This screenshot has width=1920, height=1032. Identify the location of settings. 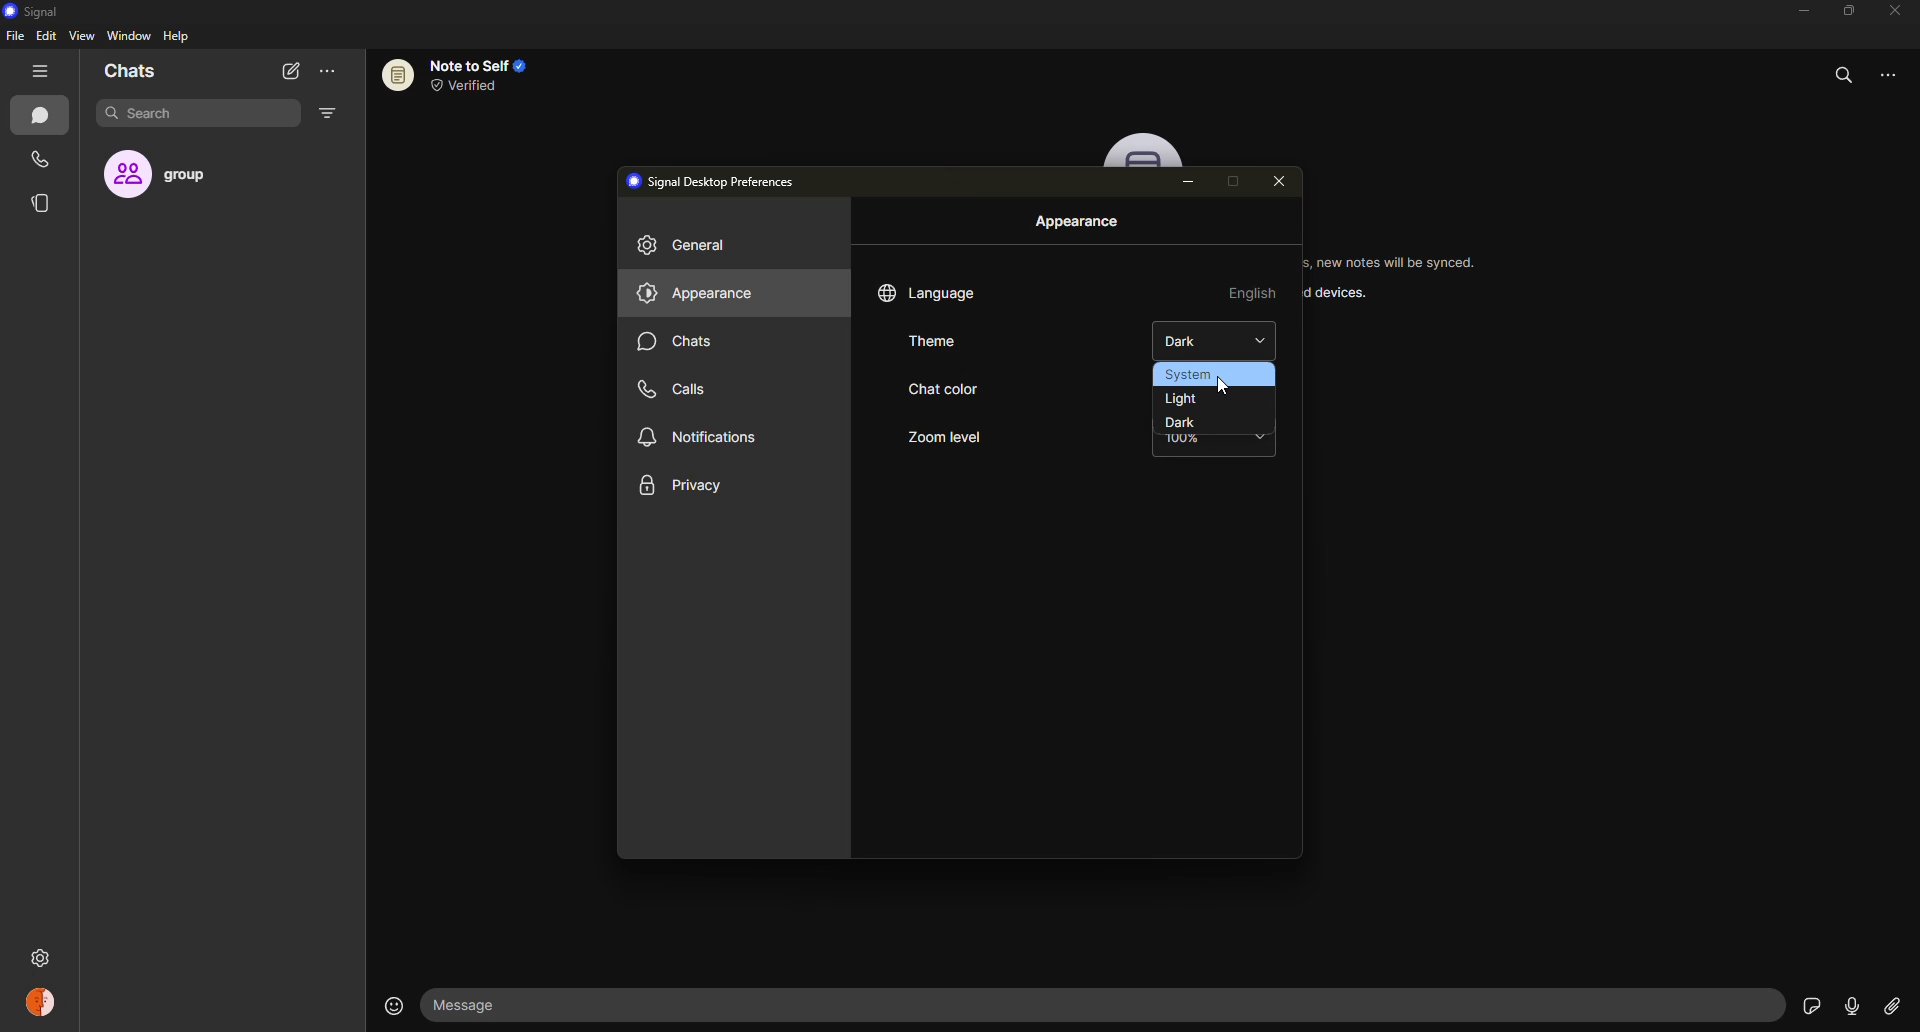
(132, 958).